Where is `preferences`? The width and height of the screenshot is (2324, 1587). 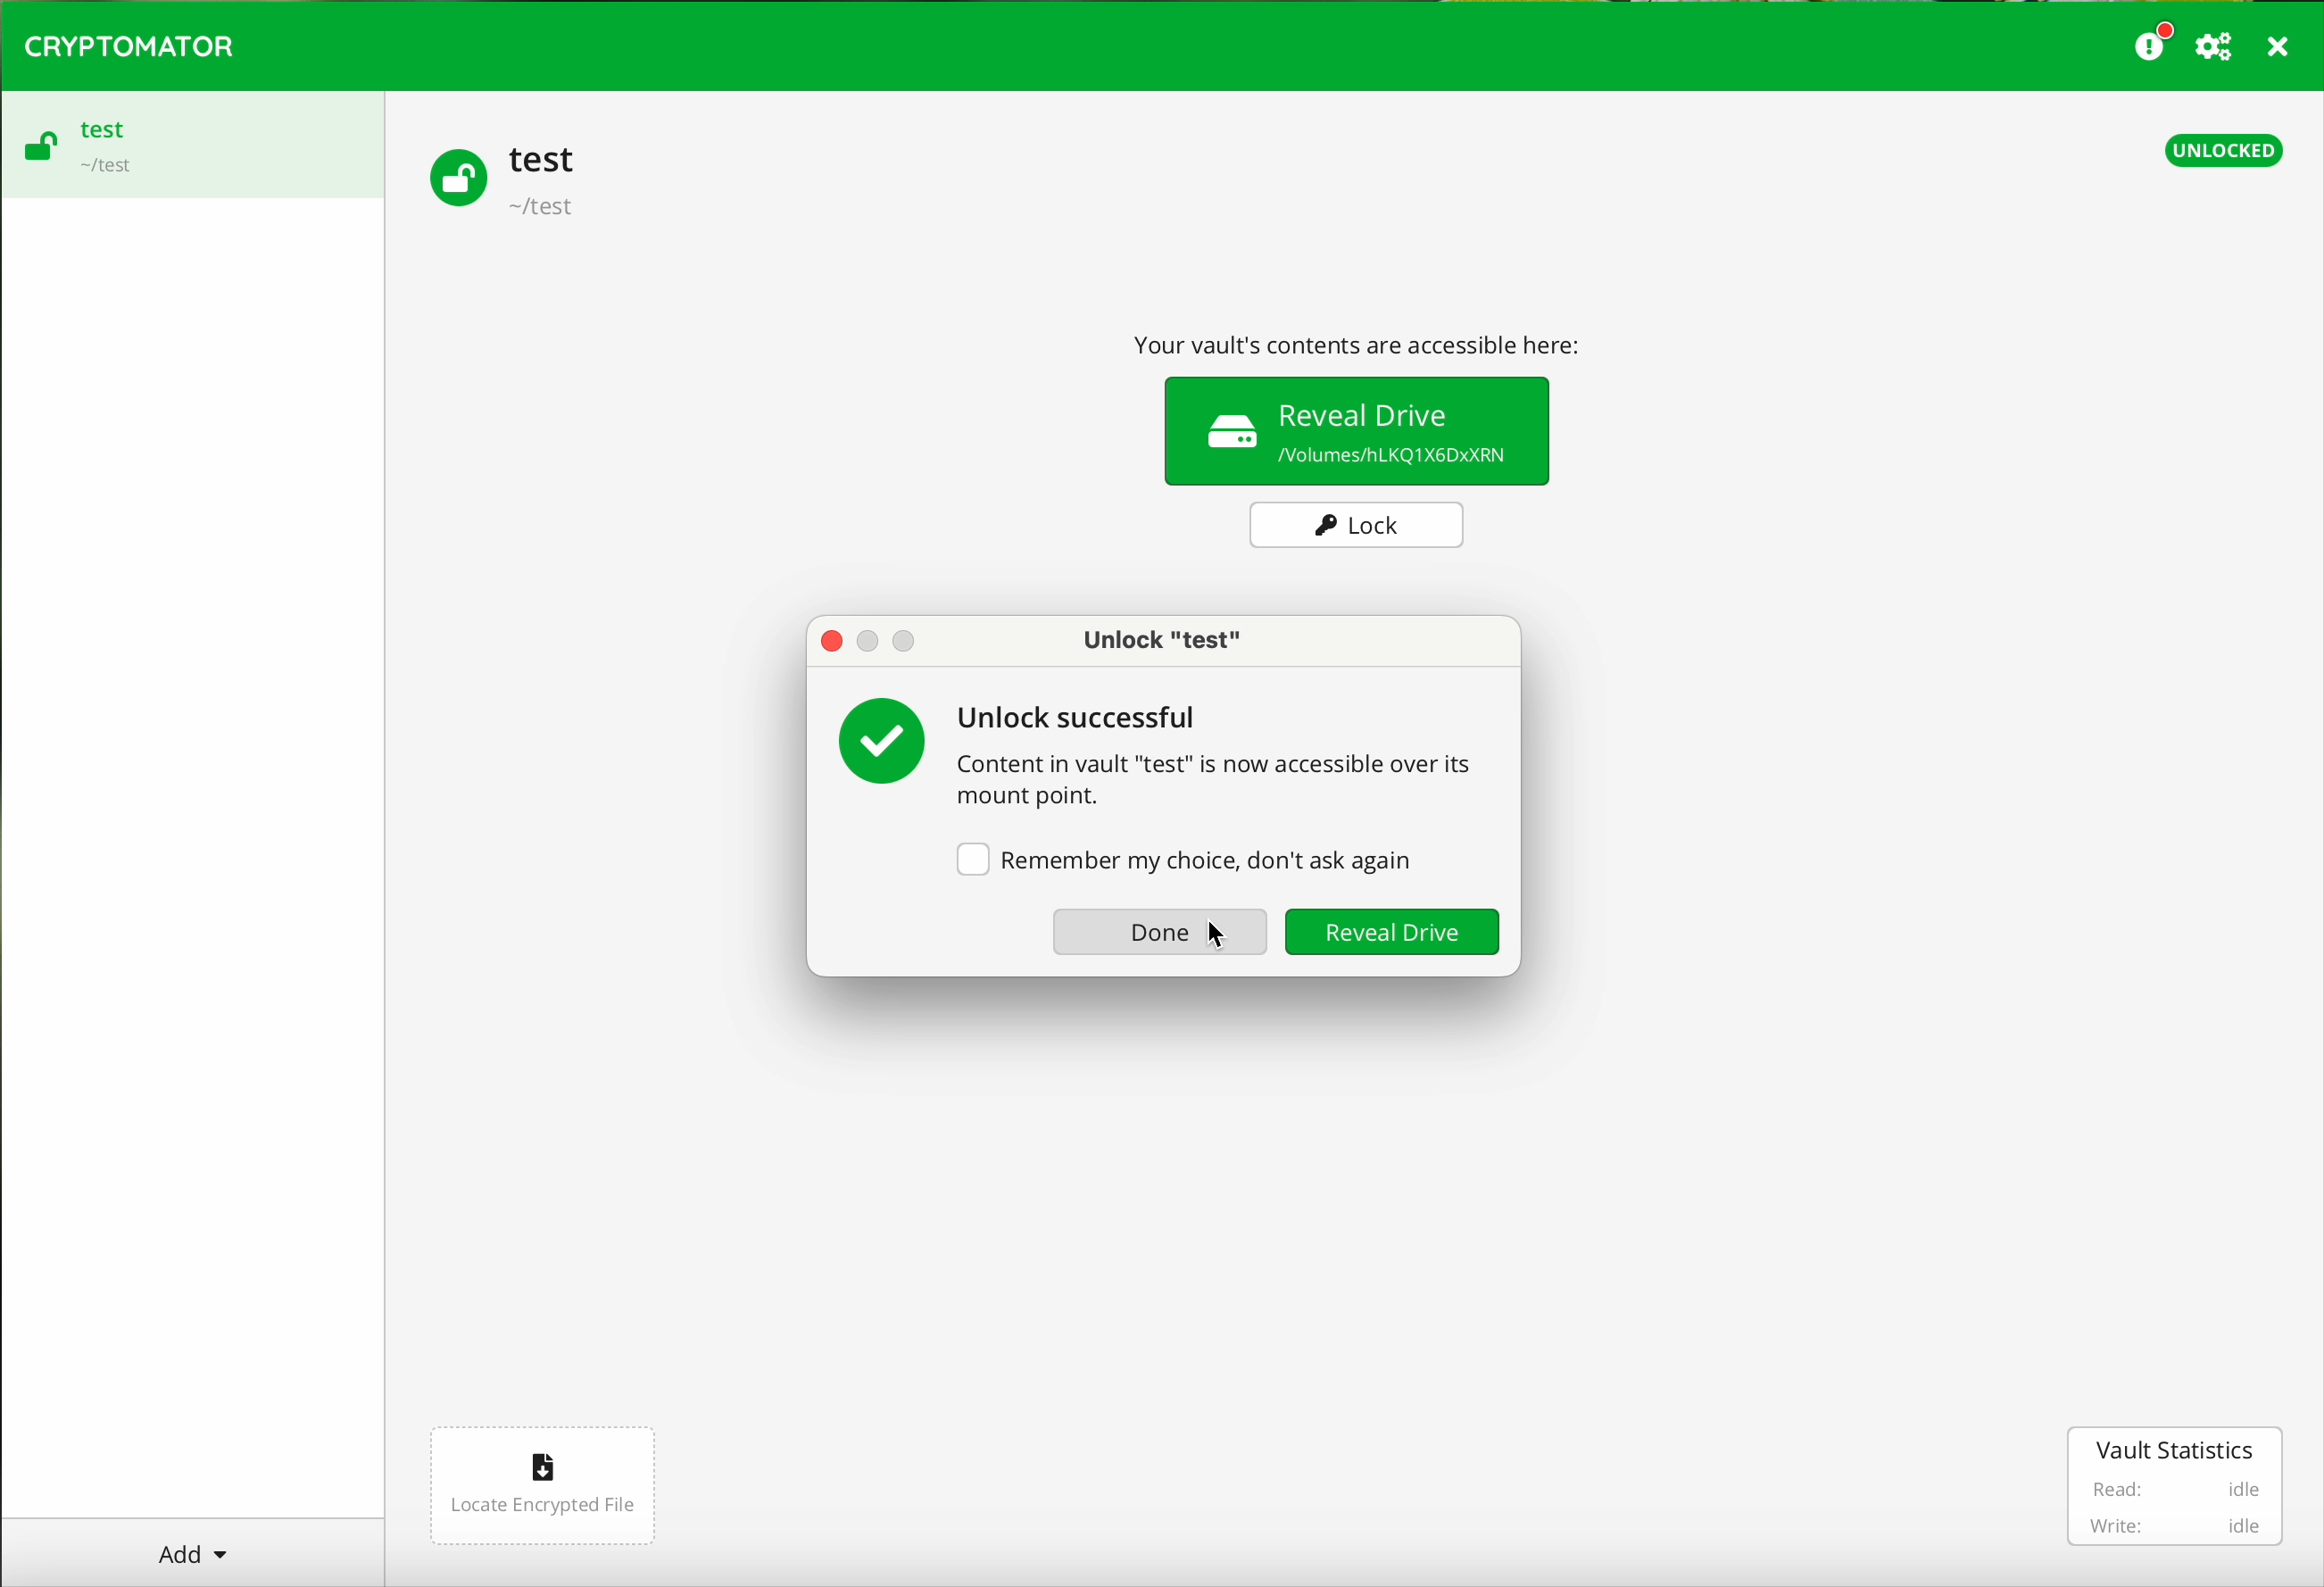
preferences is located at coordinates (2217, 48).